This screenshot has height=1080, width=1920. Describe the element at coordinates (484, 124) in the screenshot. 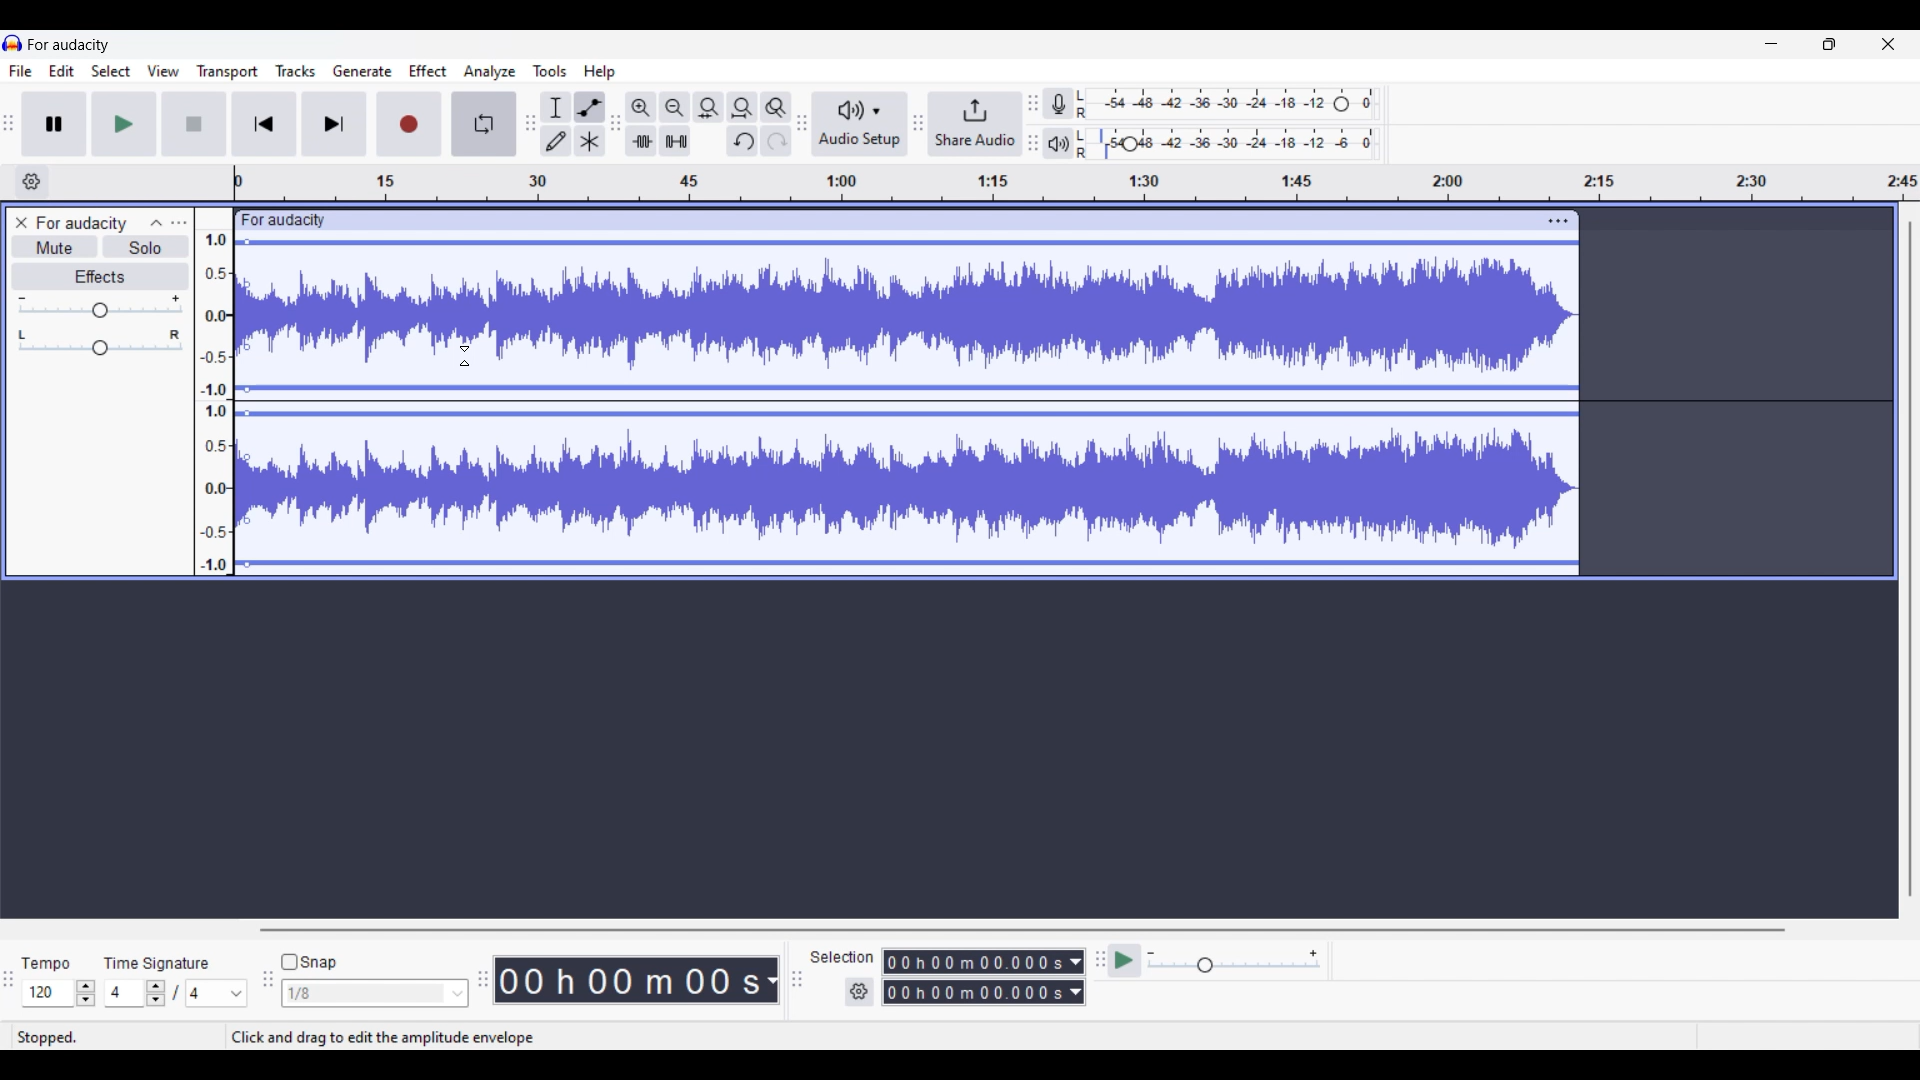

I see `Enable looping` at that location.